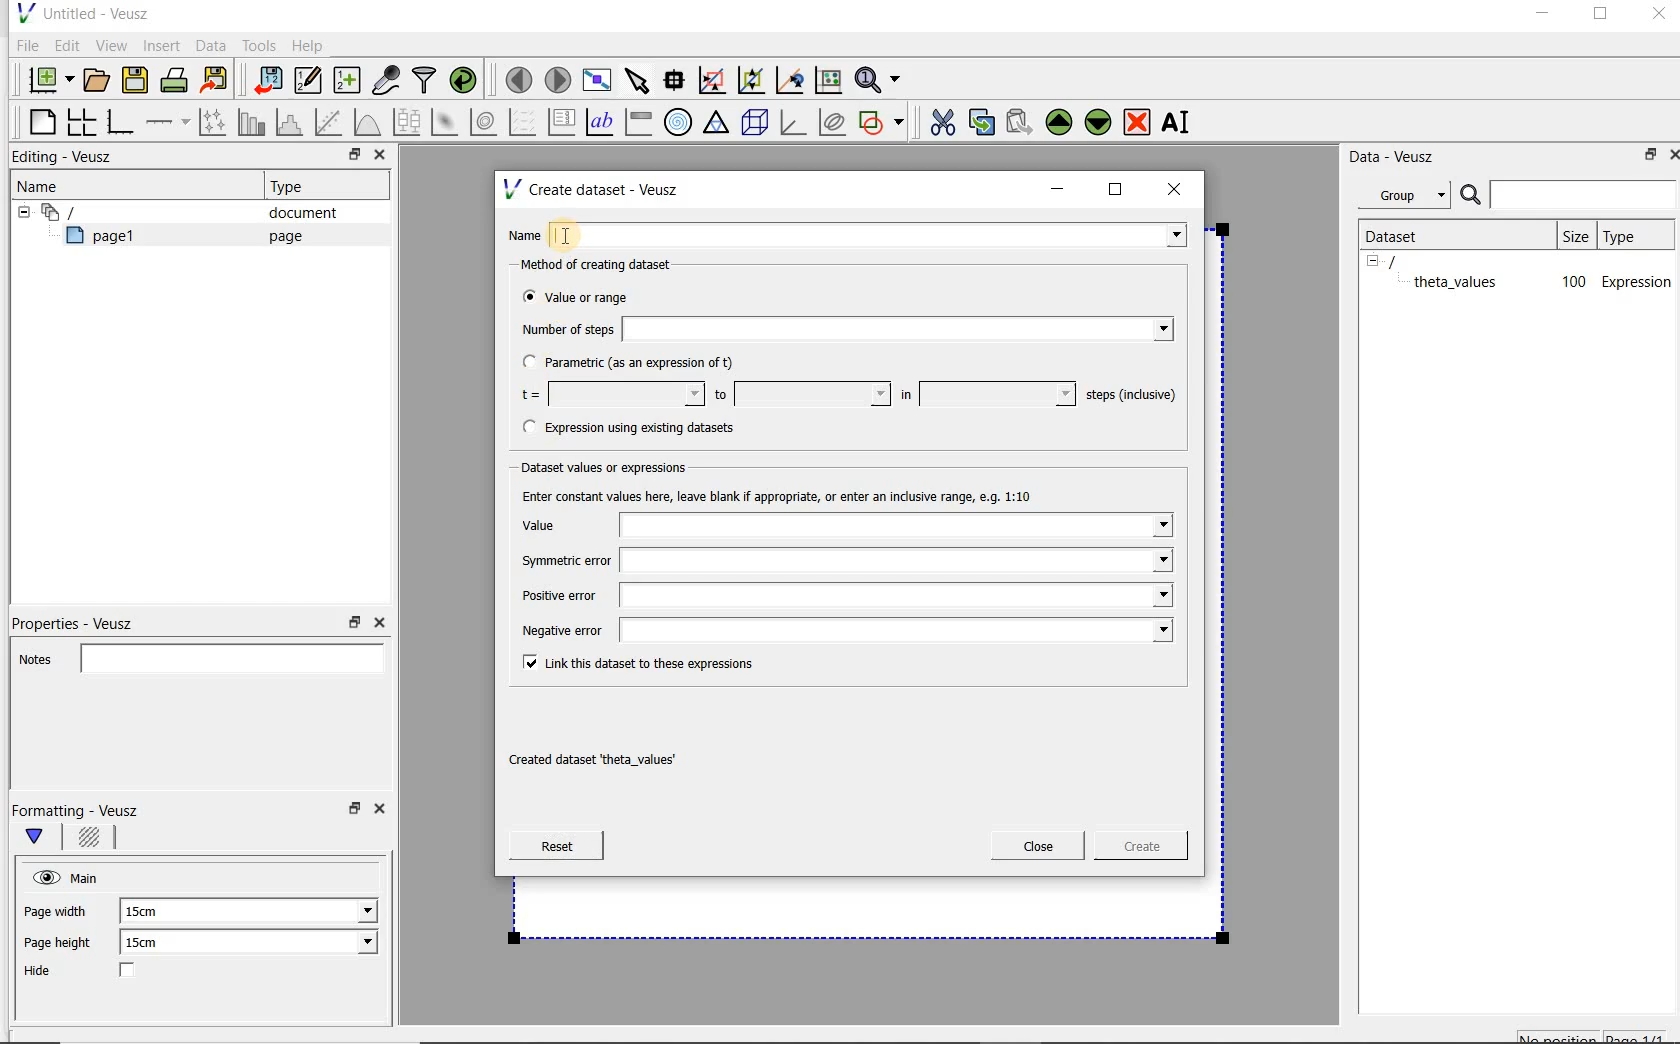 This screenshot has width=1680, height=1044. What do you see at coordinates (154, 943) in the screenshot?
I see `15cm` at bounding box center [154, 943].